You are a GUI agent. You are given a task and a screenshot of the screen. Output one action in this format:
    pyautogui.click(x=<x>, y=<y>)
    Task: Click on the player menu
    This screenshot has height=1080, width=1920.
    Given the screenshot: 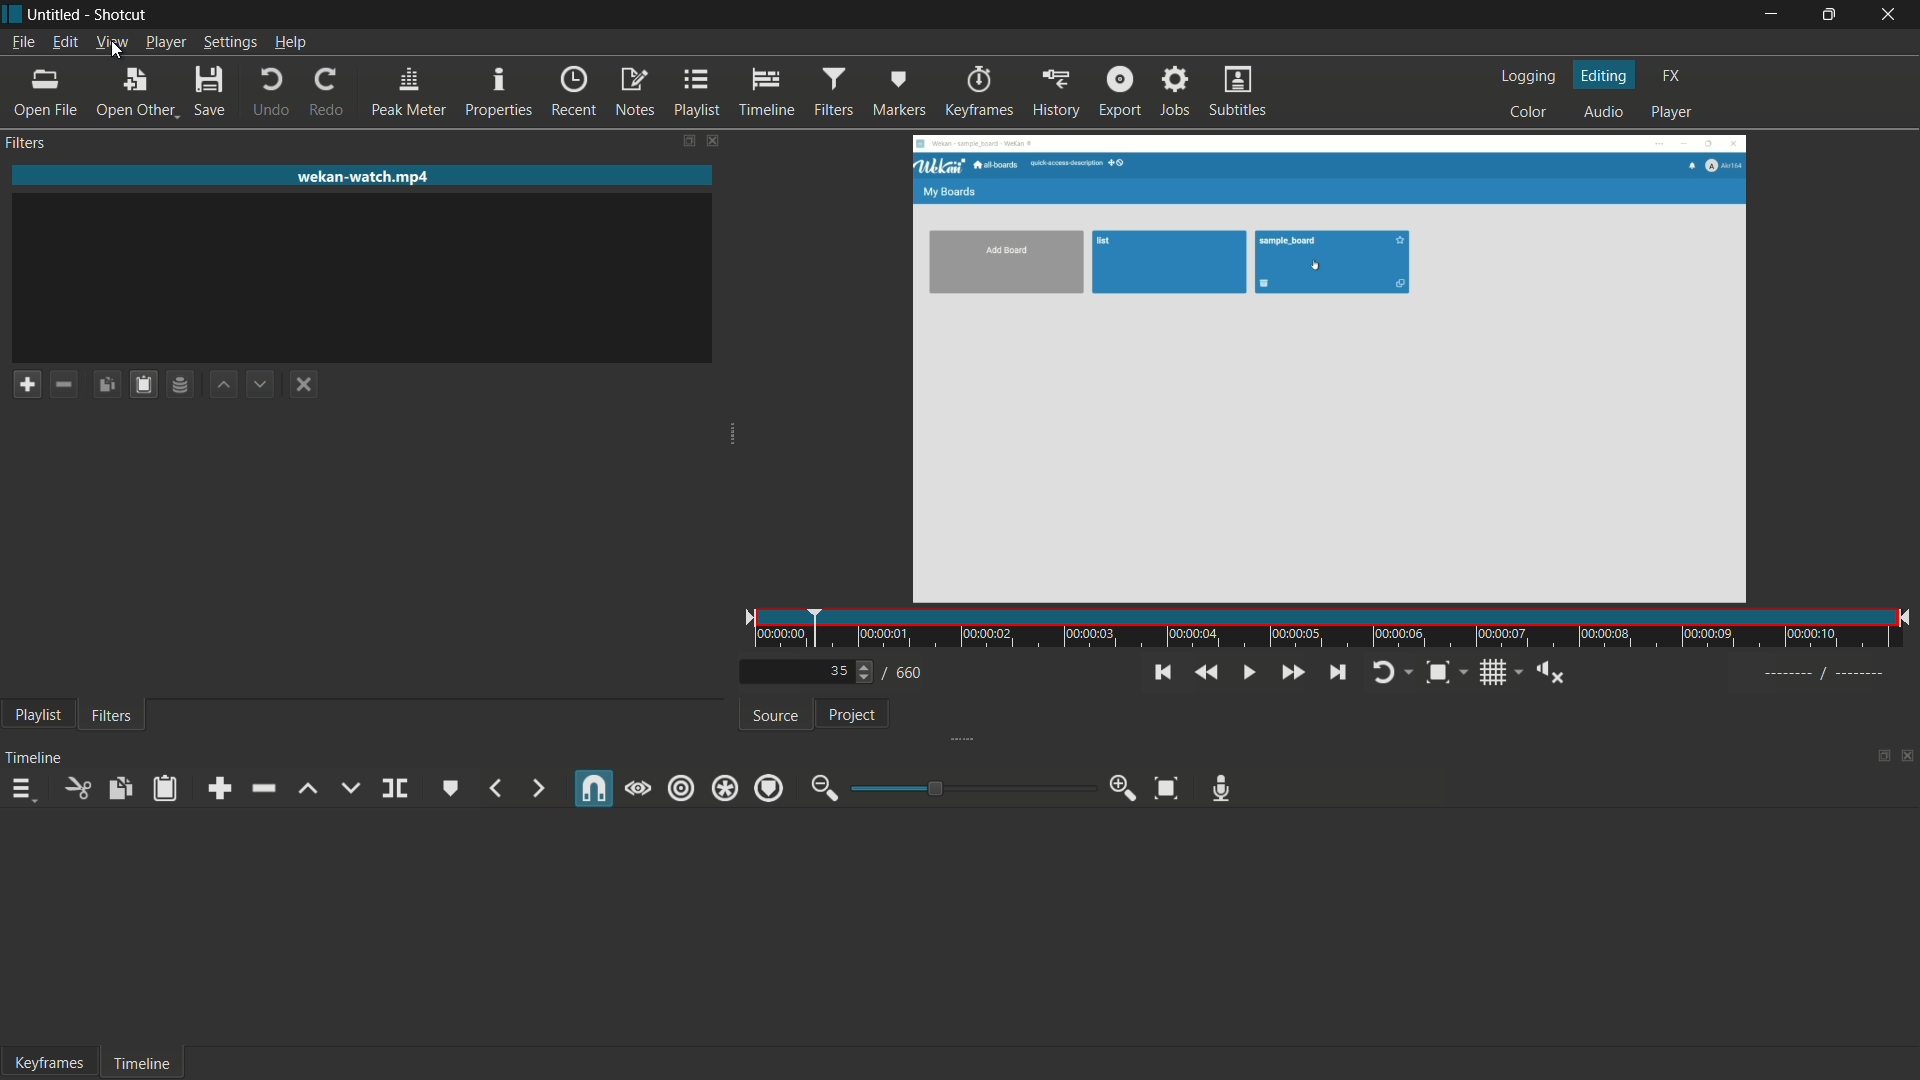 What is the action you would take?
    pyautogui.click(x=166, y=43)
    